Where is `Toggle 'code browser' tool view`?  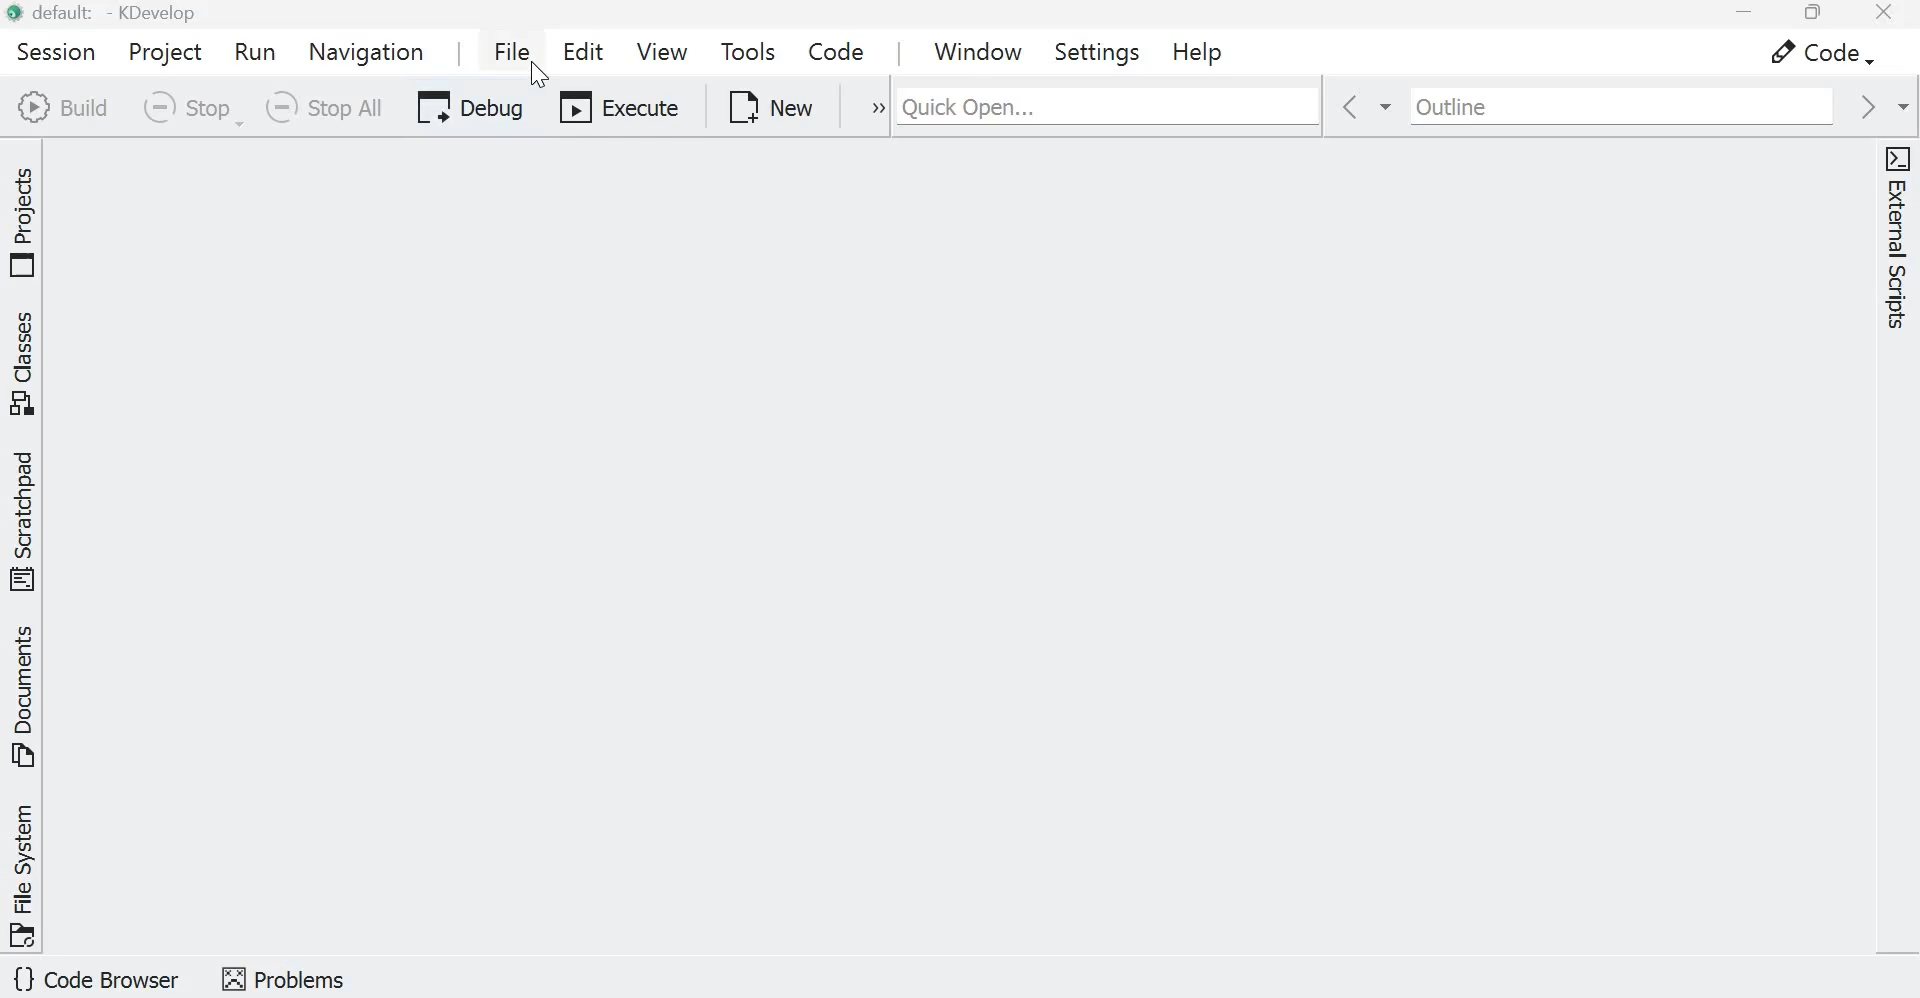 Toggle 'code browser' tool view is located at coordinates (98, 981).